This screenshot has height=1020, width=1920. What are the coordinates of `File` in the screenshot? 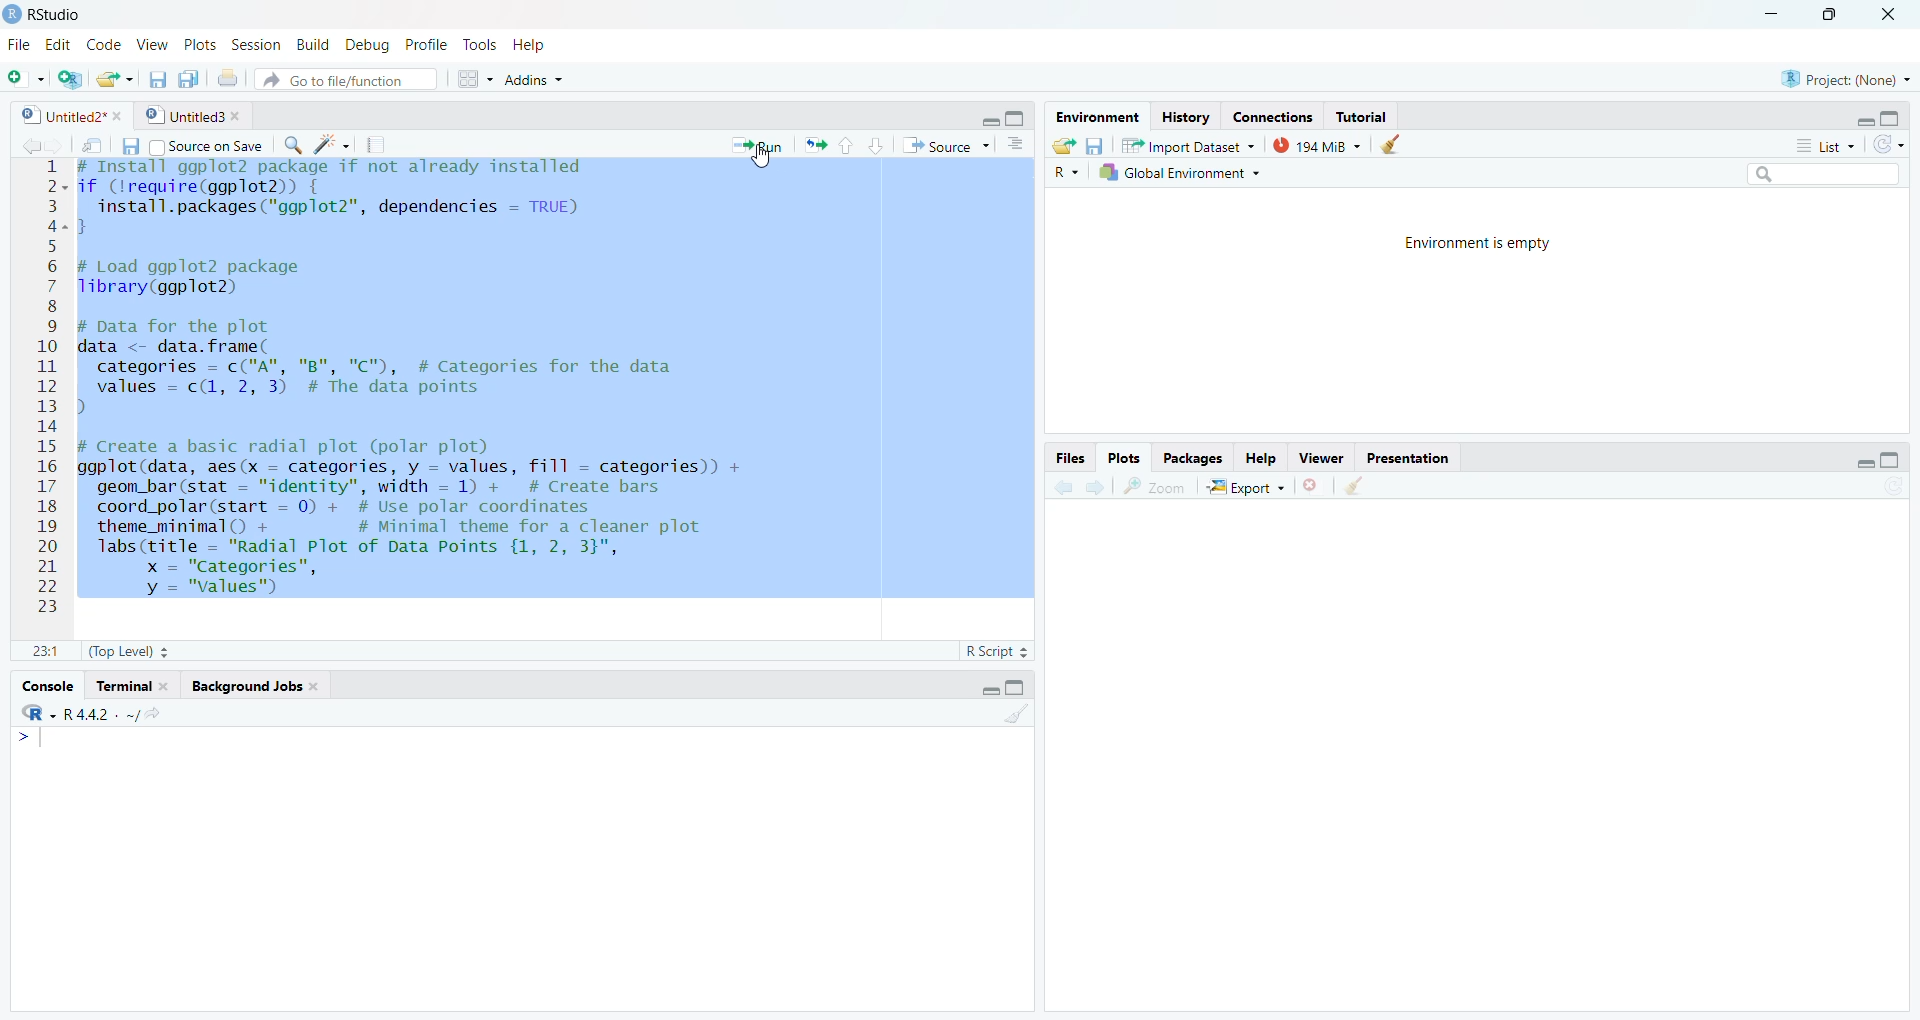 It's located at (20, 46).